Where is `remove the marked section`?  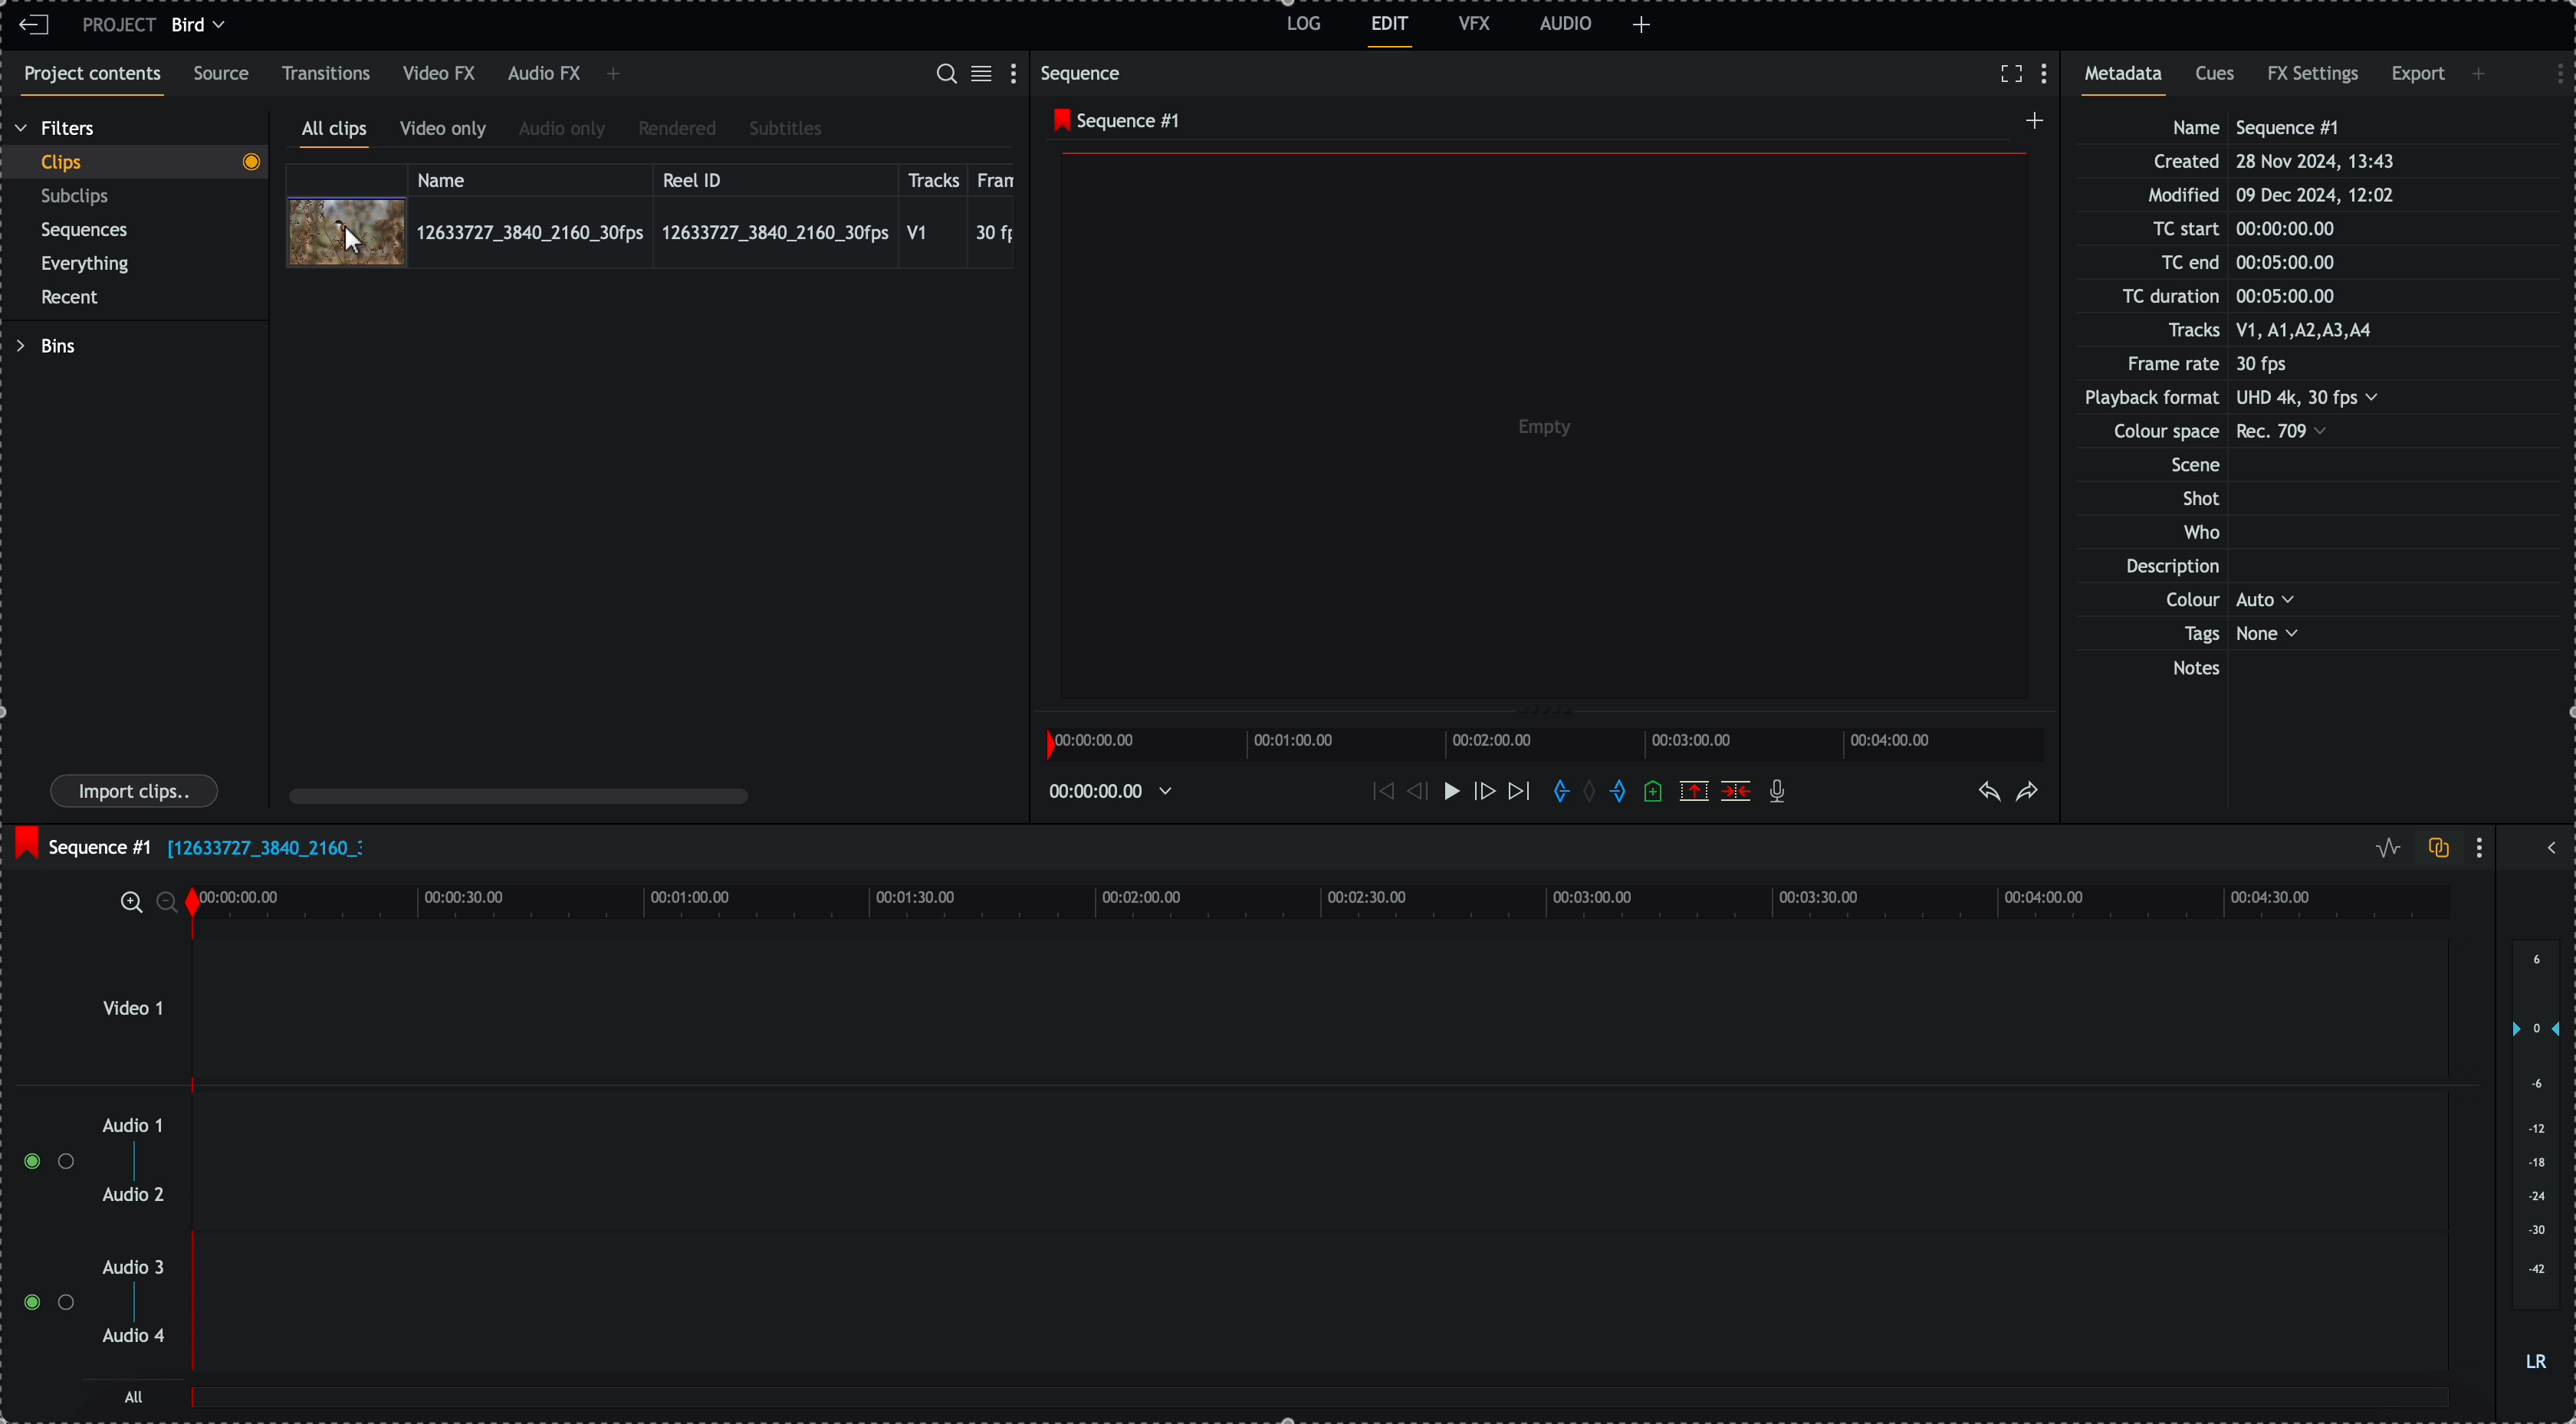
remove the marked section is located at coordinates (1694, 790).